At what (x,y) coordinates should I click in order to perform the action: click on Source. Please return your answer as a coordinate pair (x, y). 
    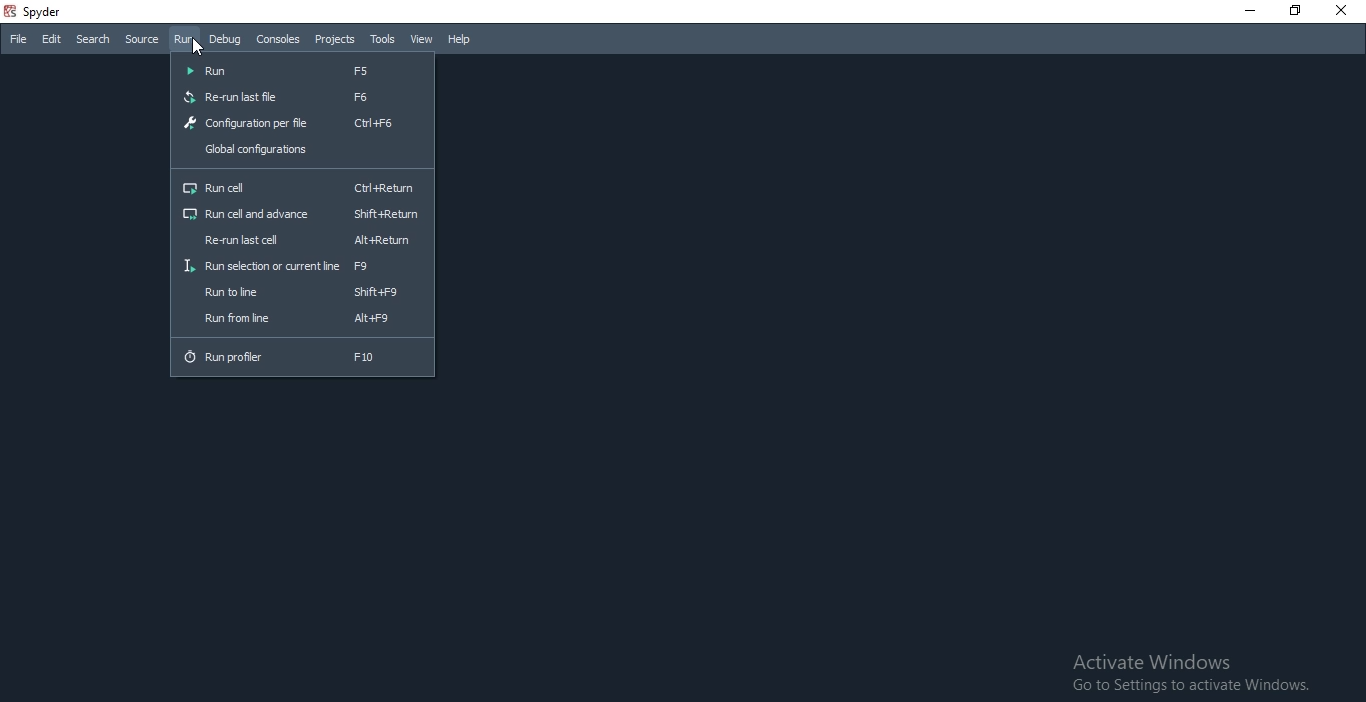
    Looking at the image, I should click on (141, 38).